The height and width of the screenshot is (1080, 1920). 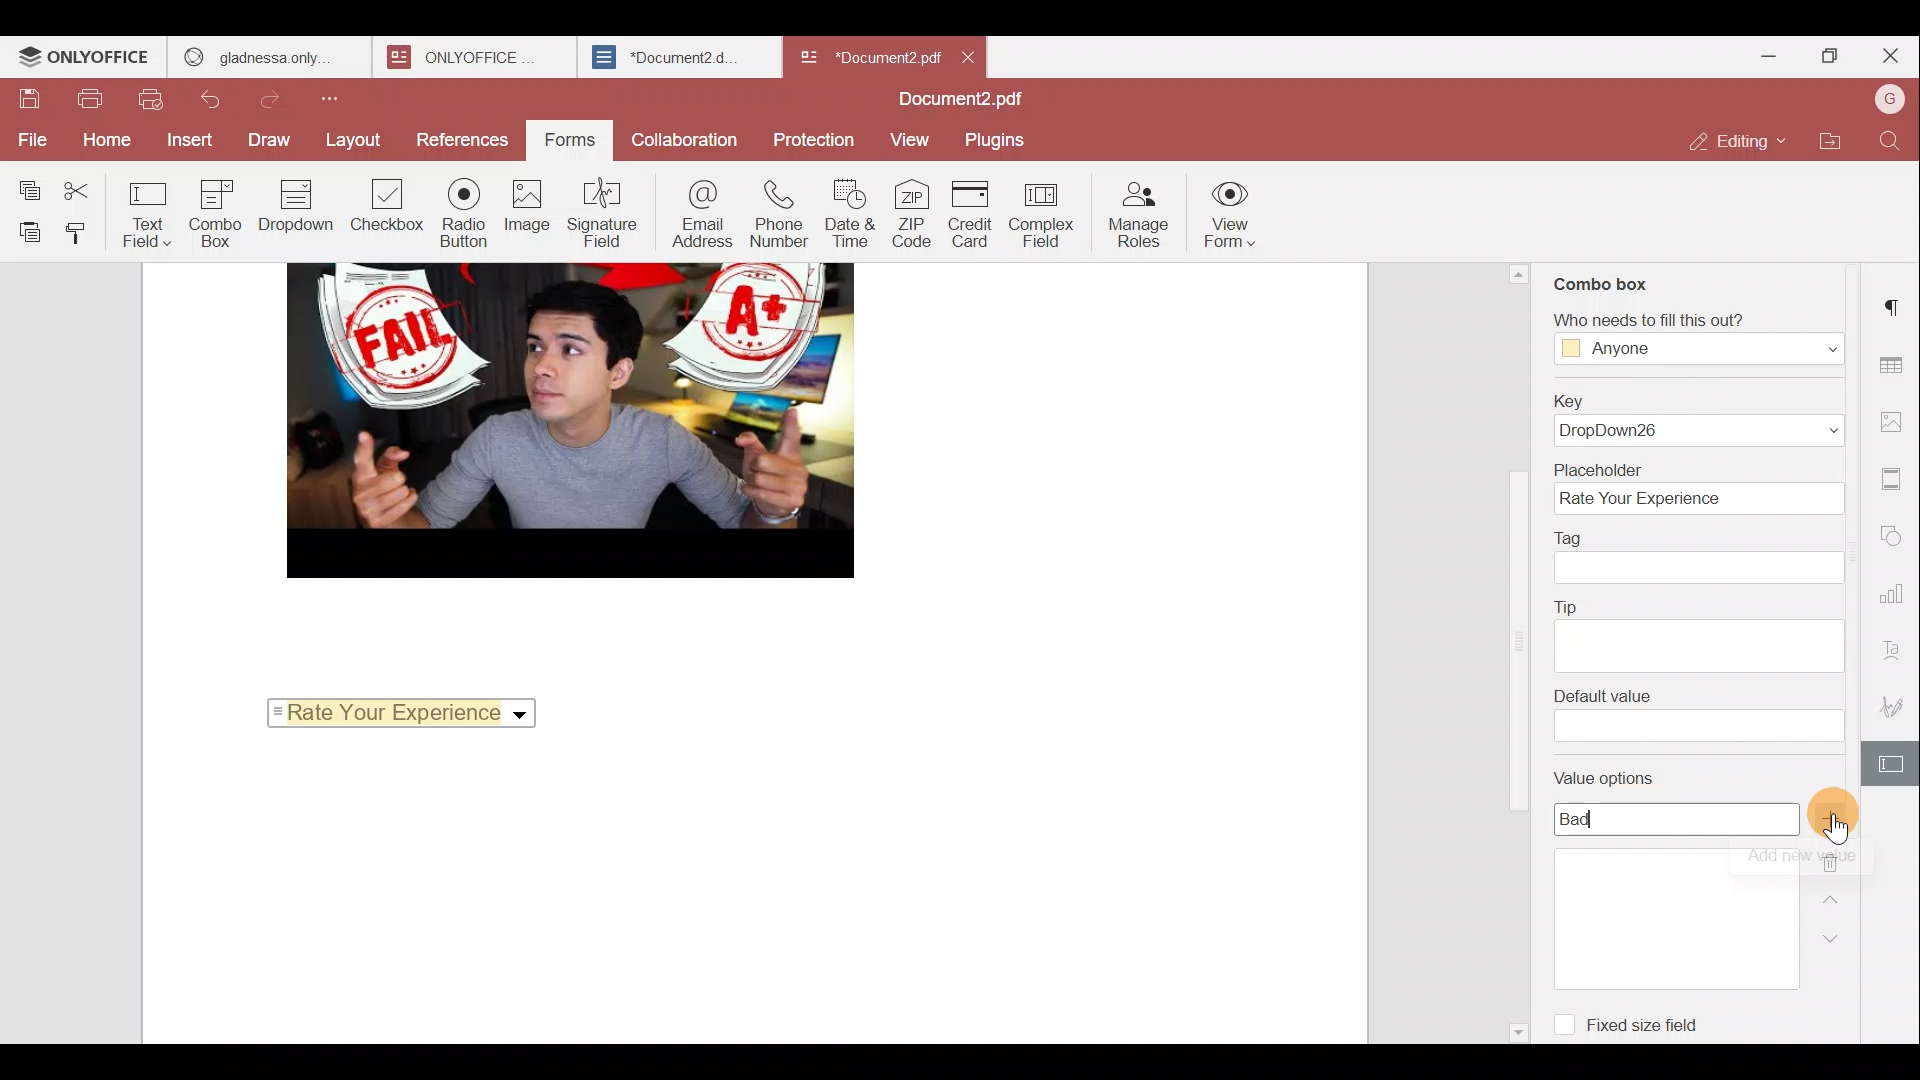 What do you see at coordinates (1834, 864) in the screenshot?
I see `Remove value` at bounding box center [1834, 864].